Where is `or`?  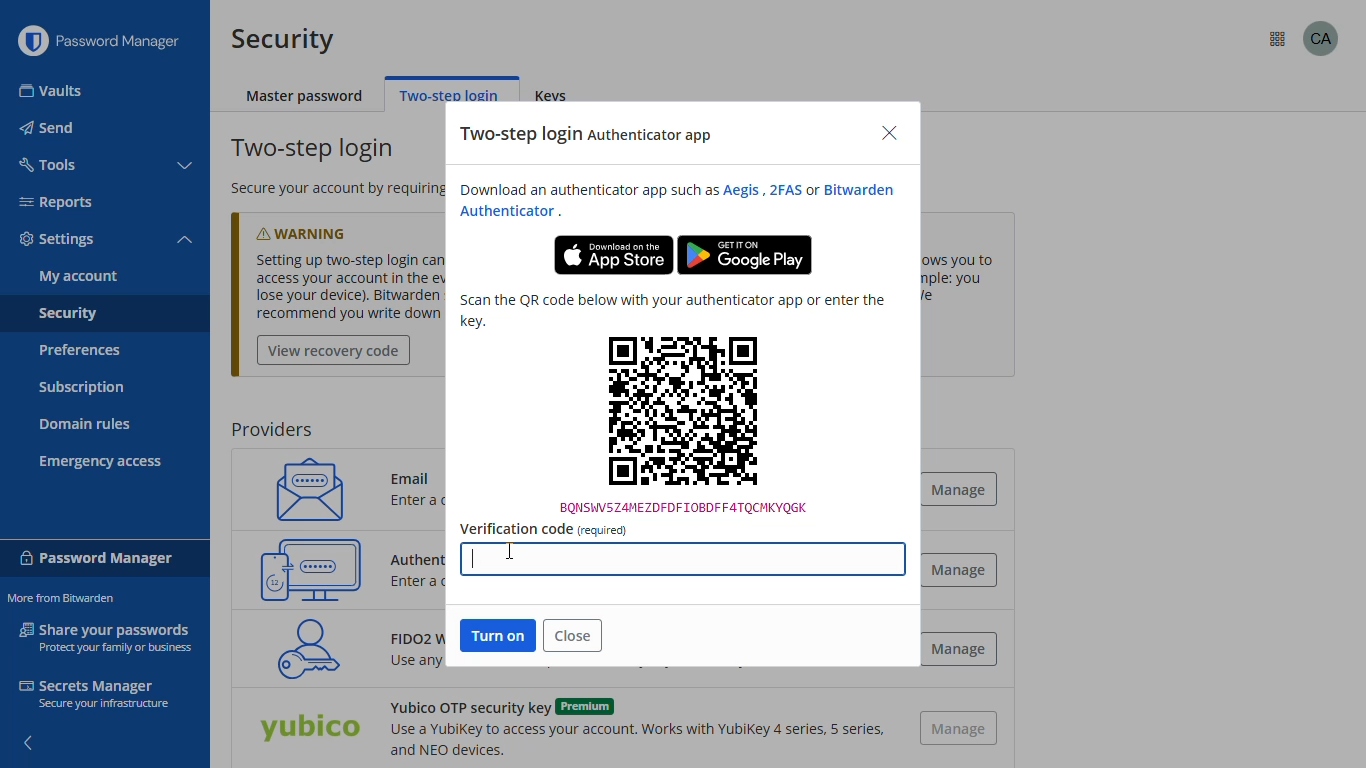
or is located at coordinates (812, 191).